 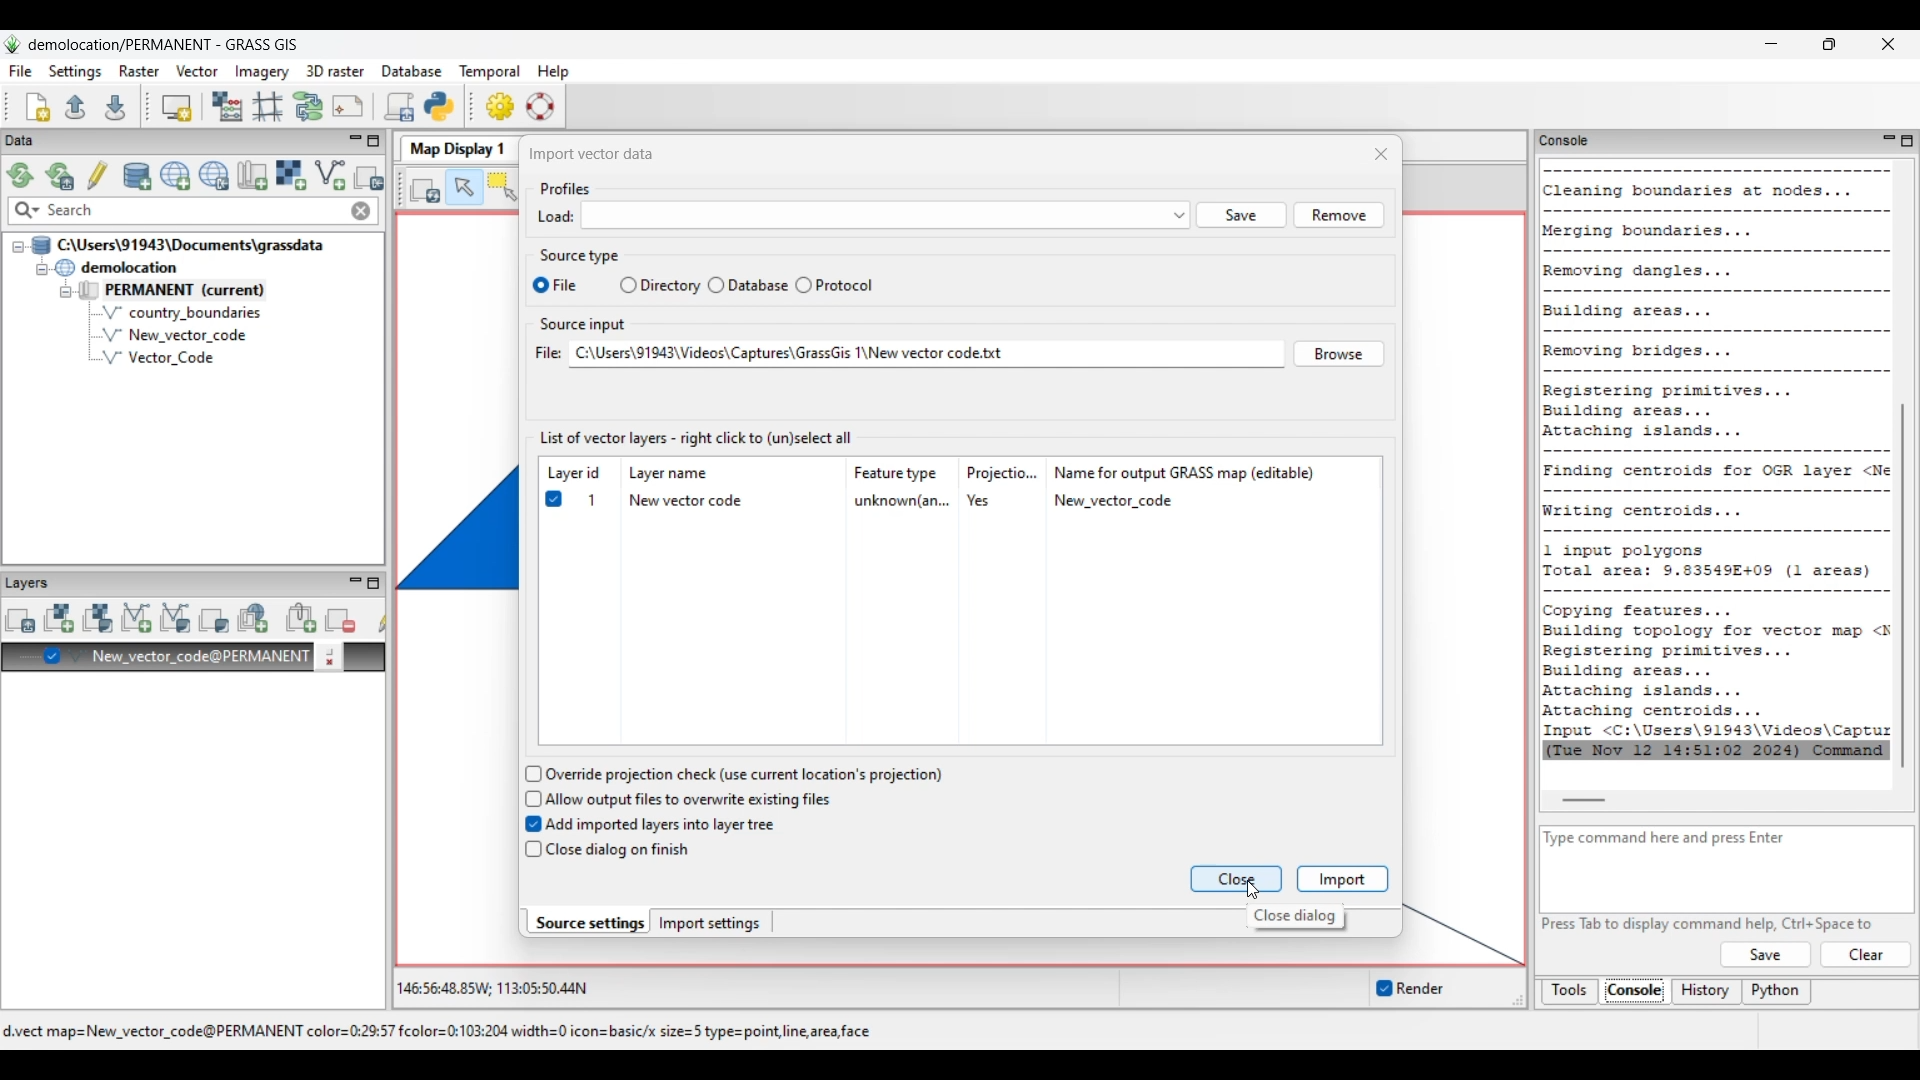 I want to click on select, so click(x=716, y=283).